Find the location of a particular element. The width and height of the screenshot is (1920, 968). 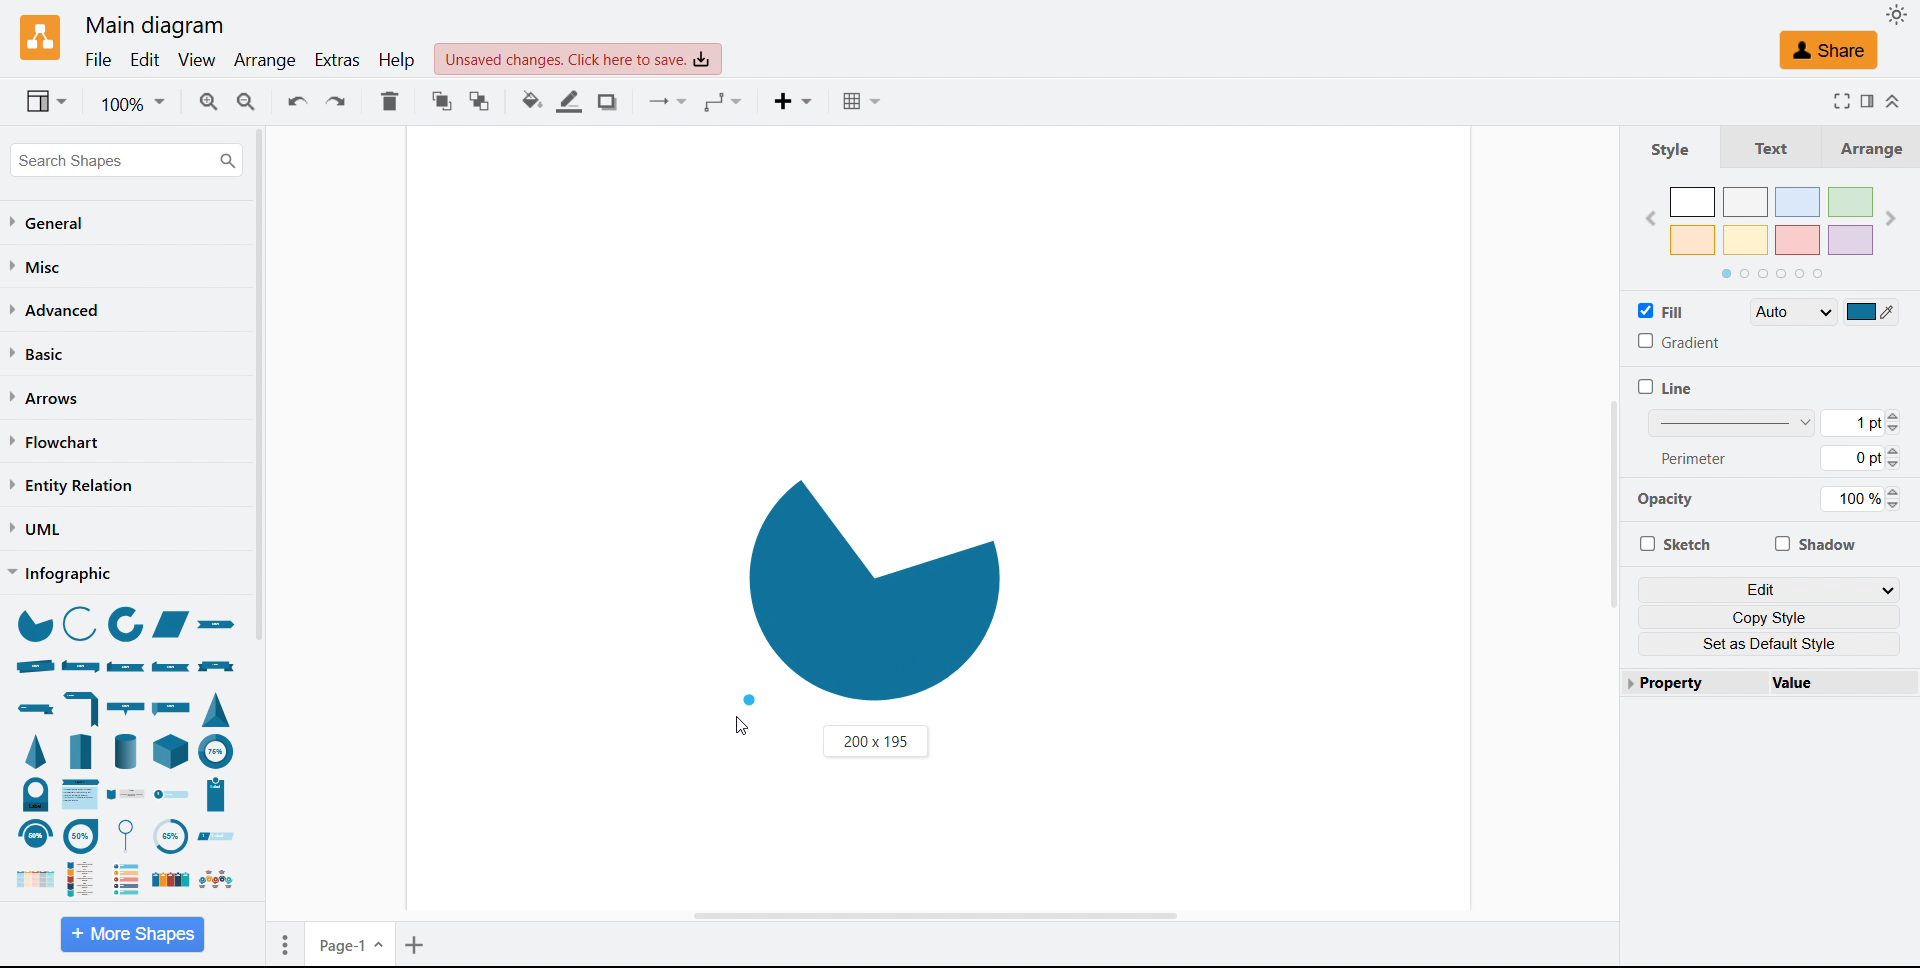

Zoom out  is located at coordinates (248, 101).